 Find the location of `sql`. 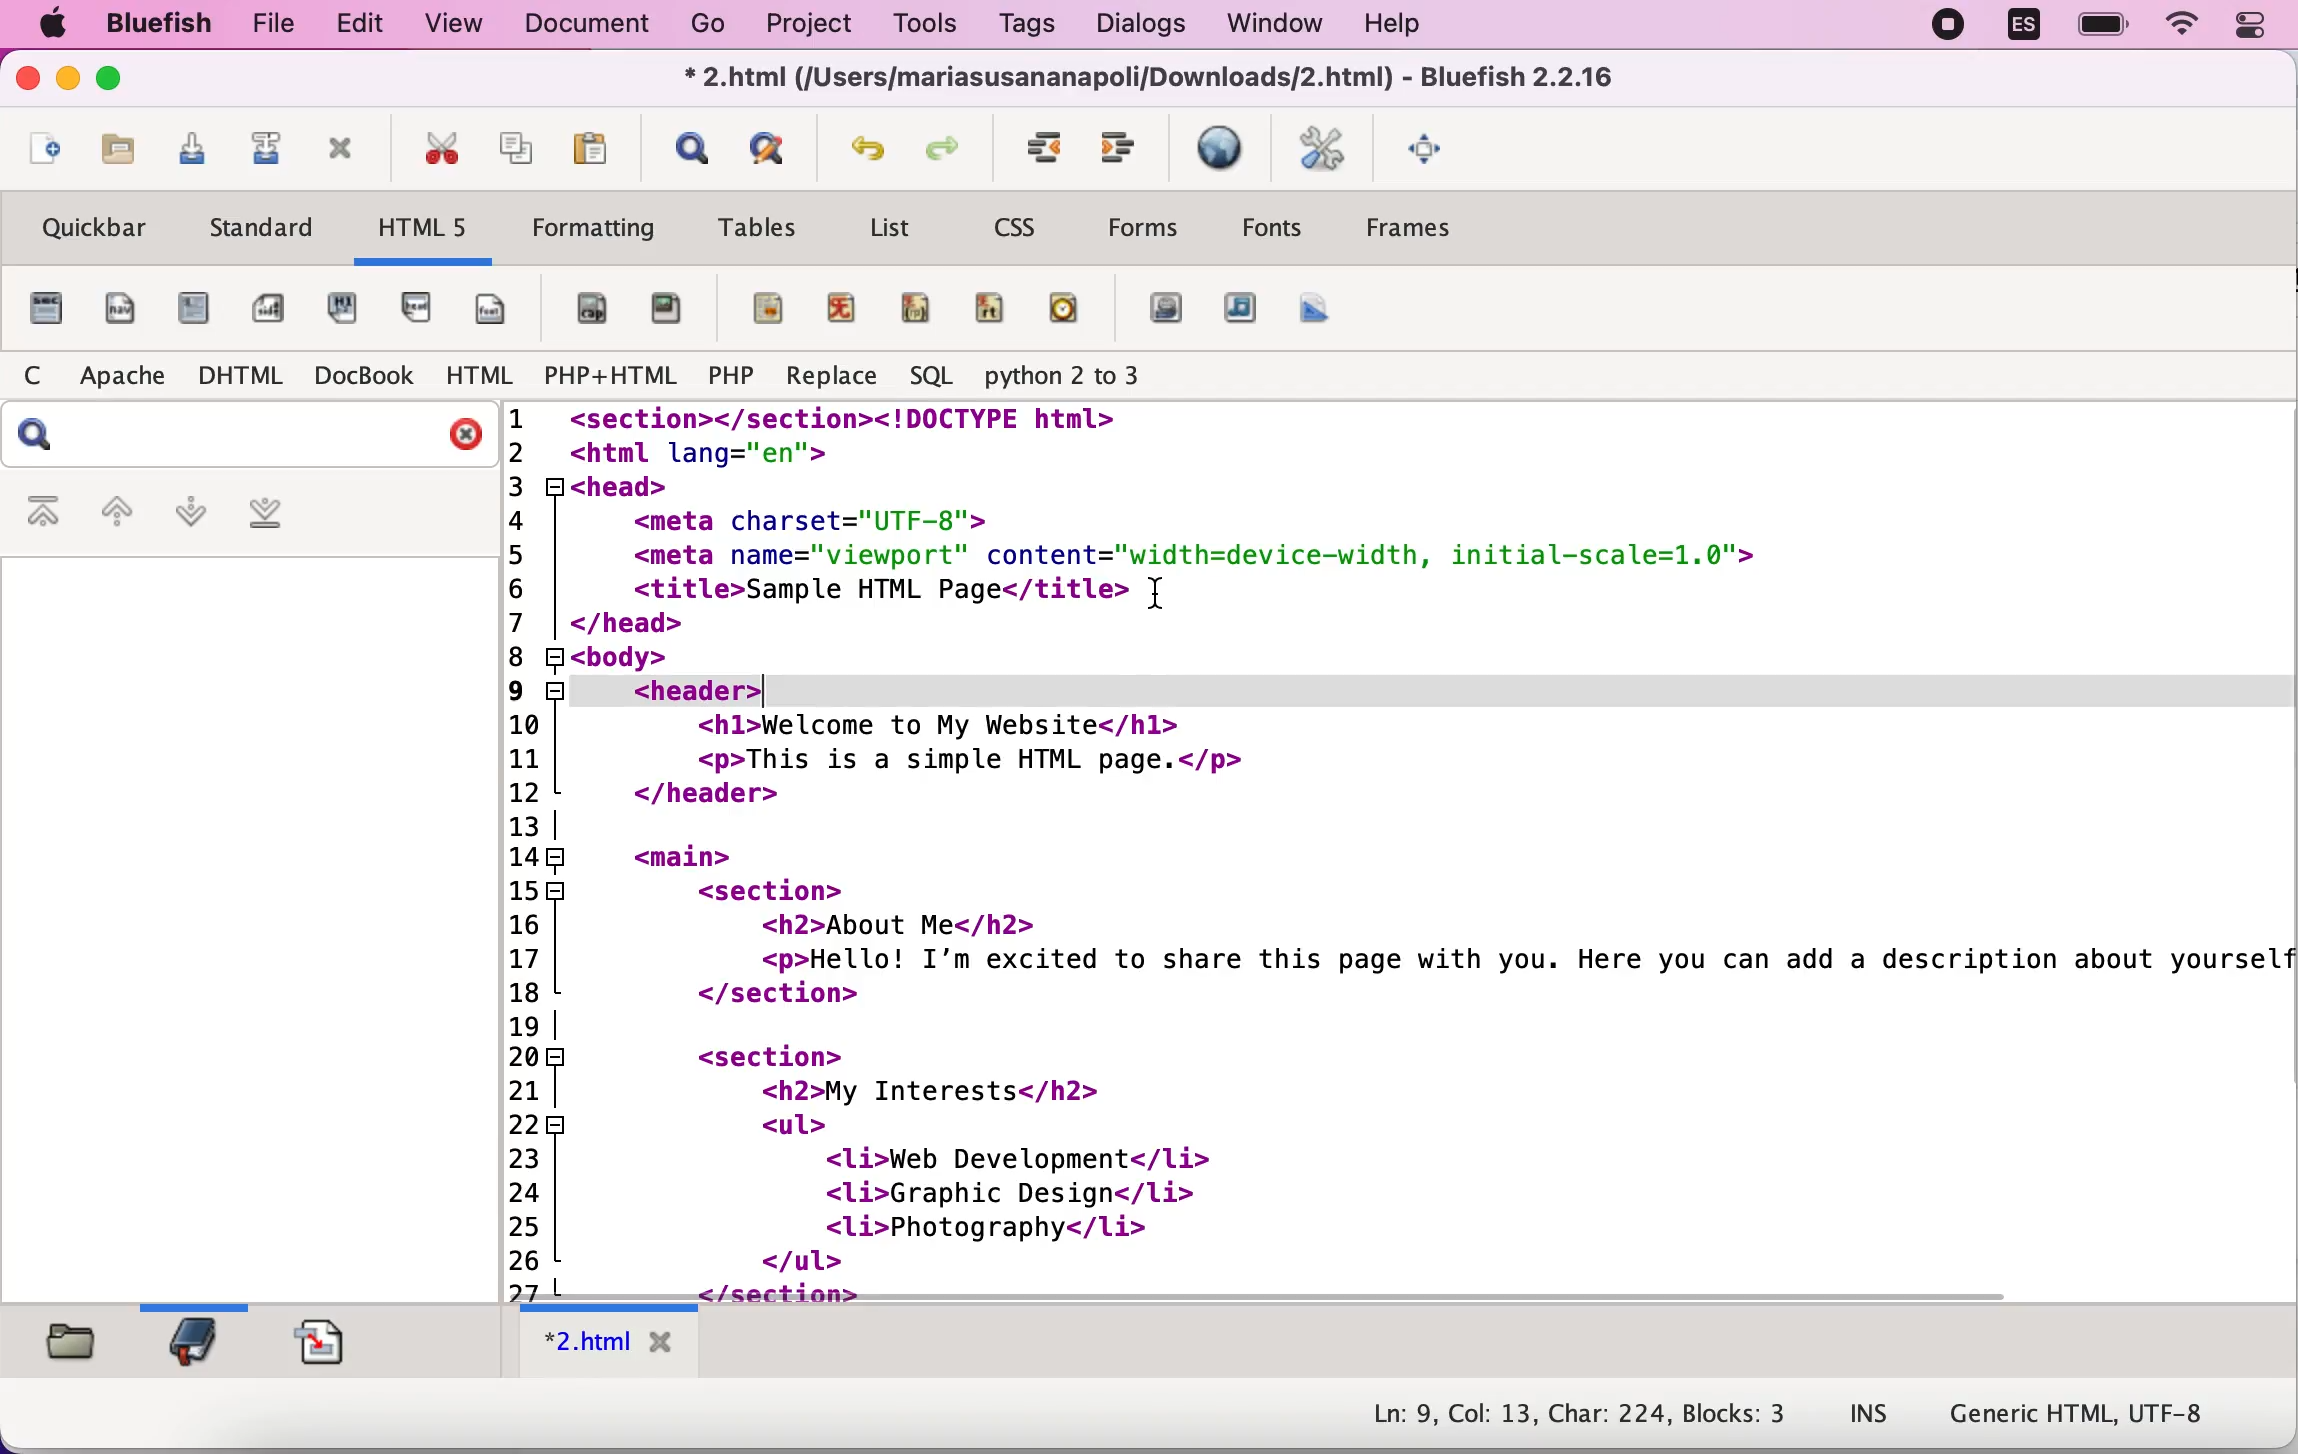

sql is located at coordinates (932, 377).